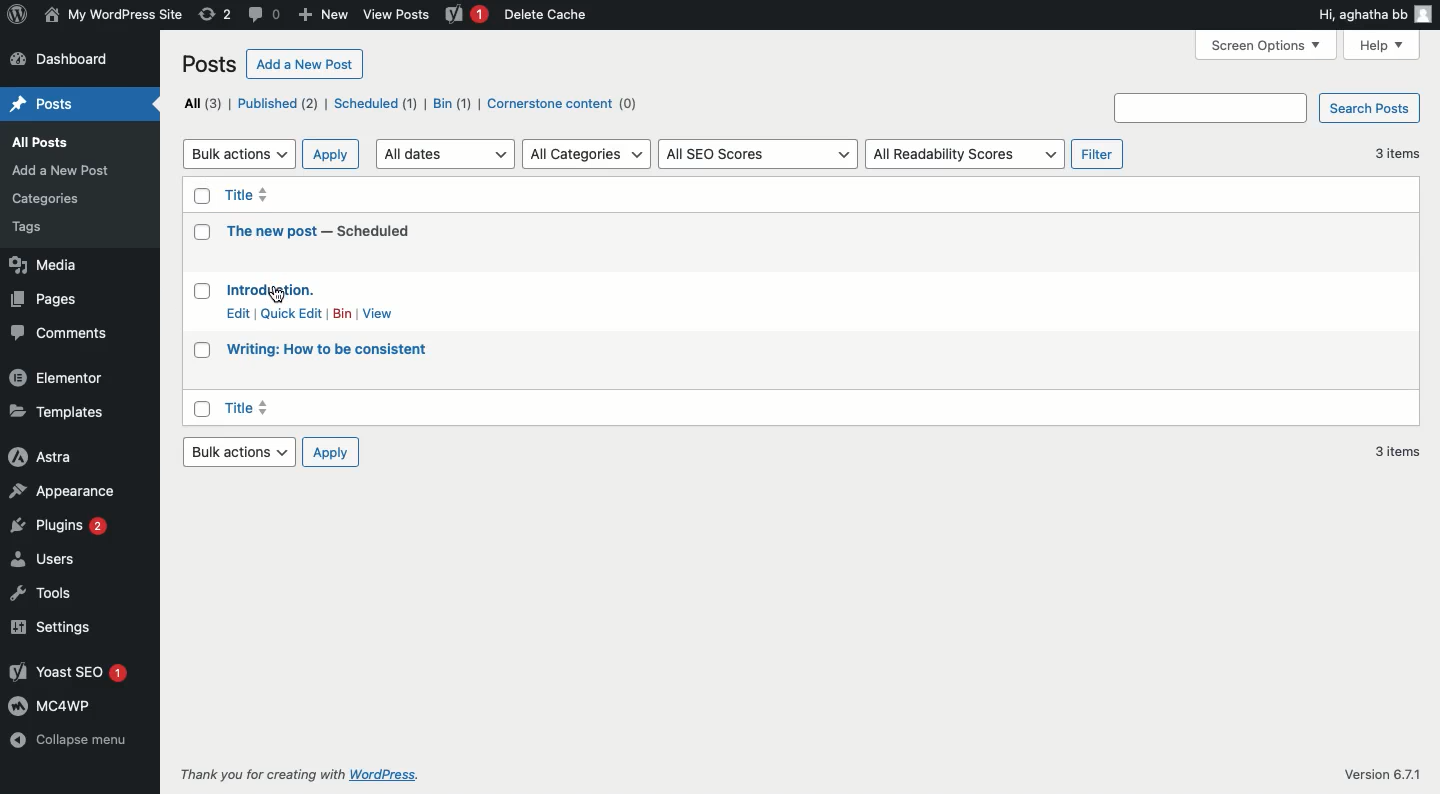 The width and height of the screenshot is (1440, 794). Describe the element at coordinates (263, 13) in the screenshot. I see `Comment` at that location.